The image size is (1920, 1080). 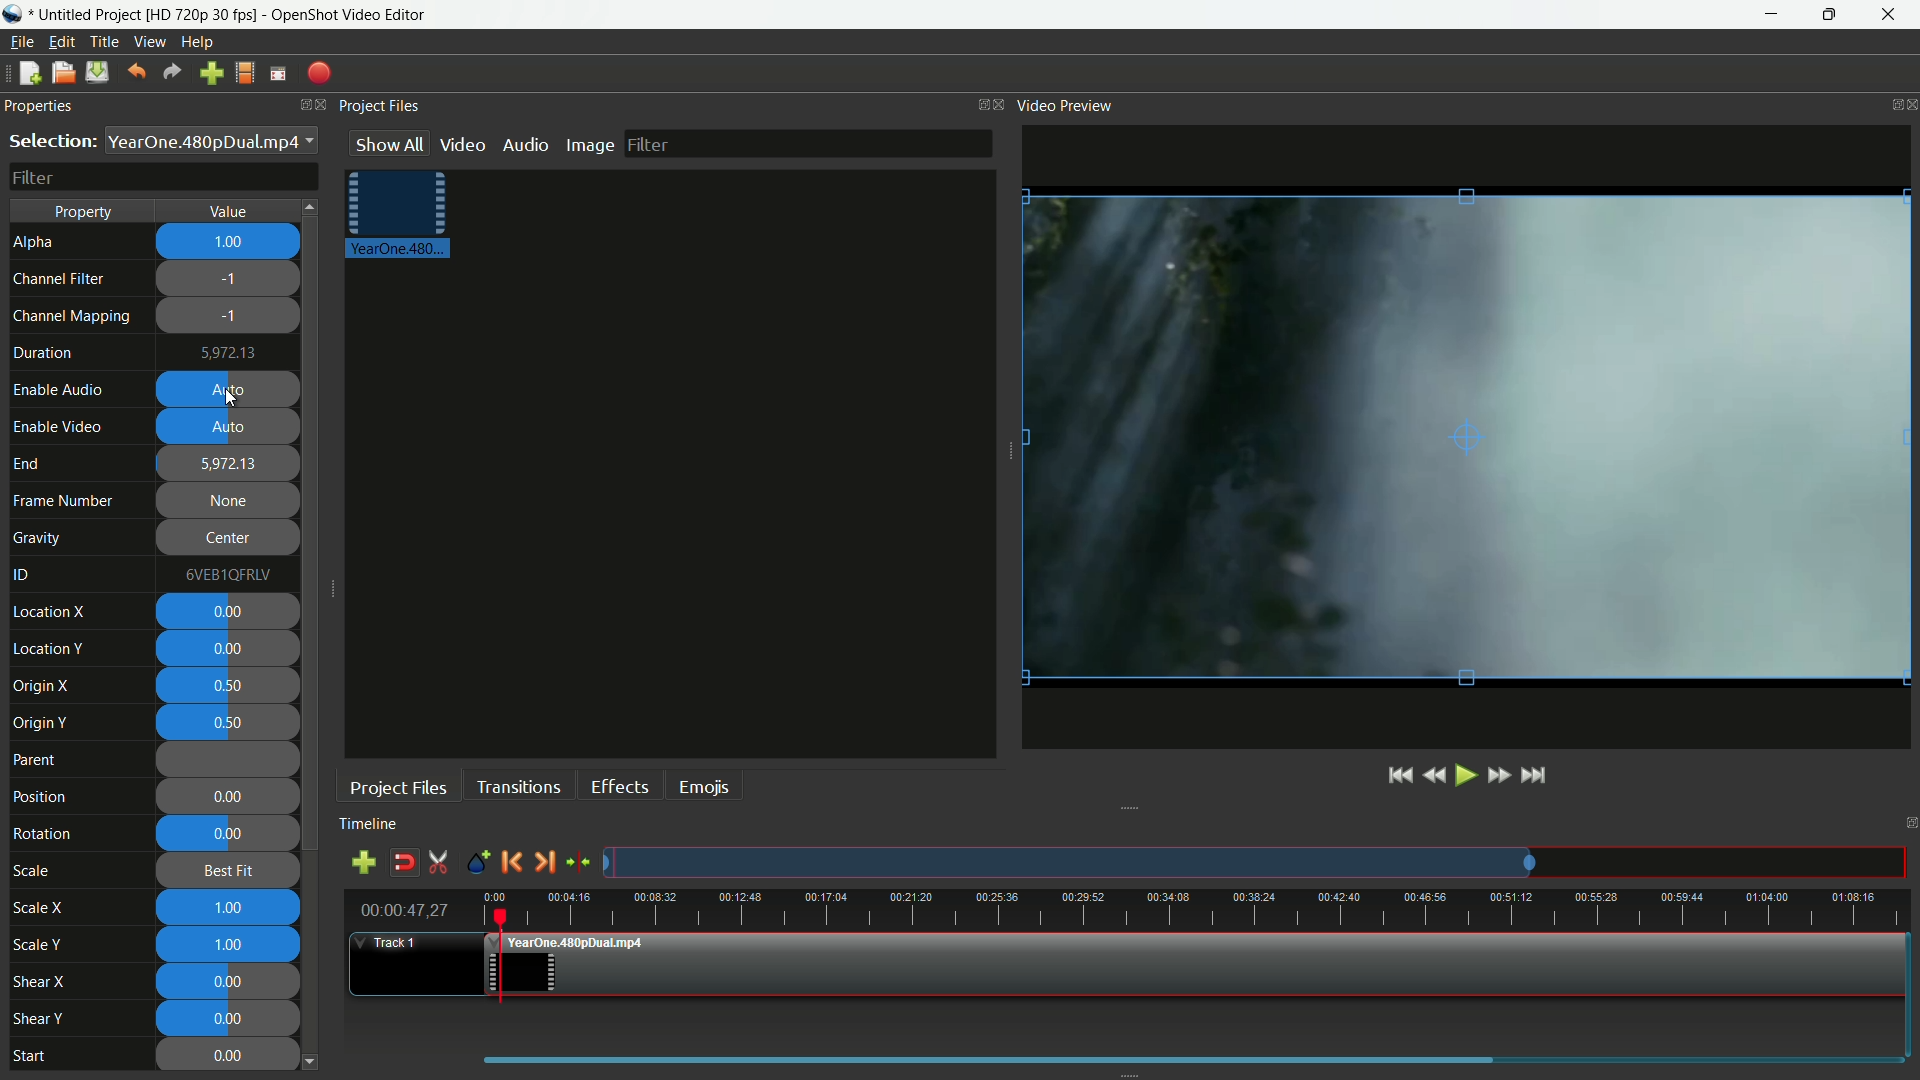 What do you see at coordinates (1891, 15) in the screenshot?
I see `close app` at bounding box center [1891, 15].